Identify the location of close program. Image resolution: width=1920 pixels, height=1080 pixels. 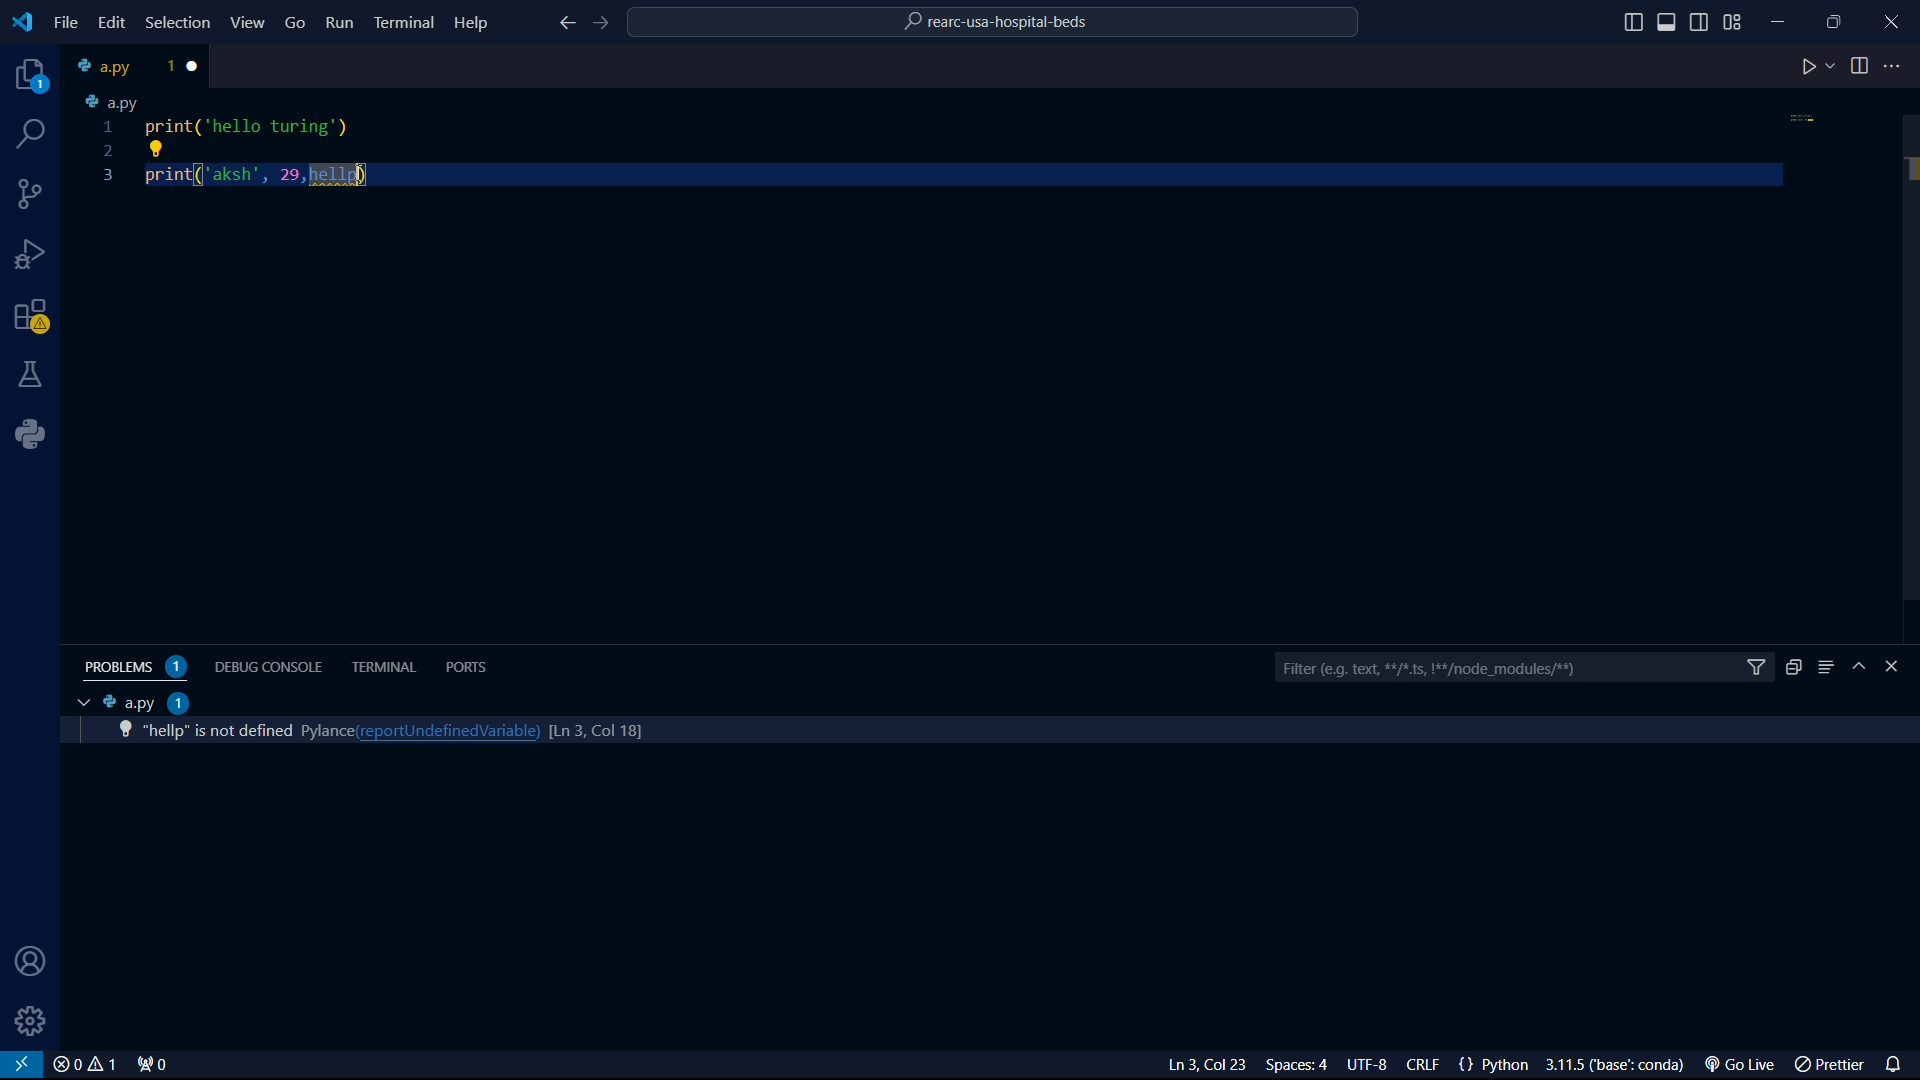
(1892, 19).